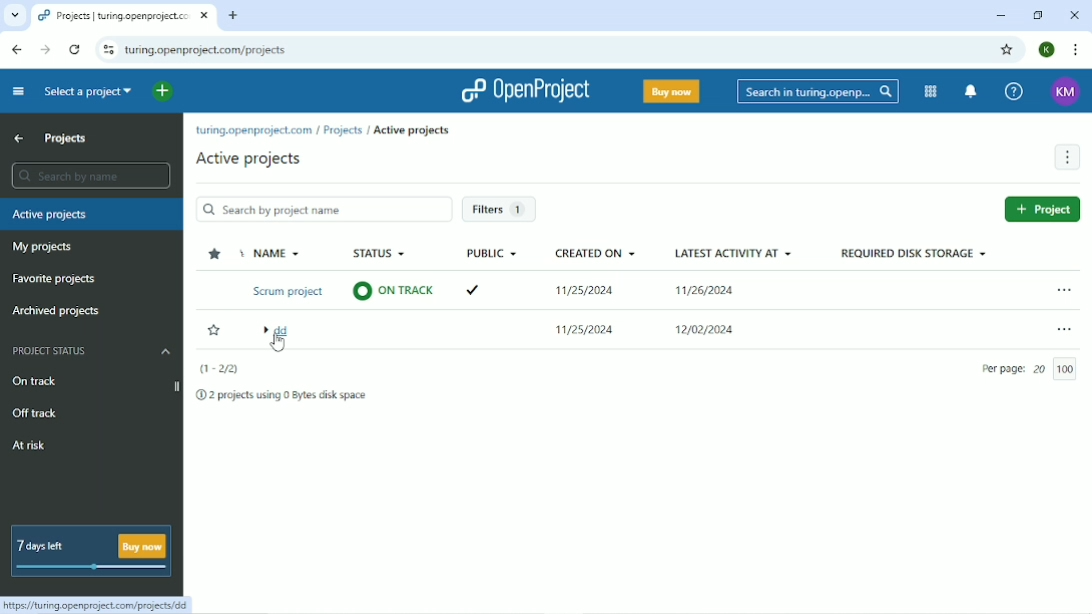 The width and height of the screenshot is (1092, 614). Describe the element at coordinates (1067, 157) in the screenshot. I see `More` at that location.